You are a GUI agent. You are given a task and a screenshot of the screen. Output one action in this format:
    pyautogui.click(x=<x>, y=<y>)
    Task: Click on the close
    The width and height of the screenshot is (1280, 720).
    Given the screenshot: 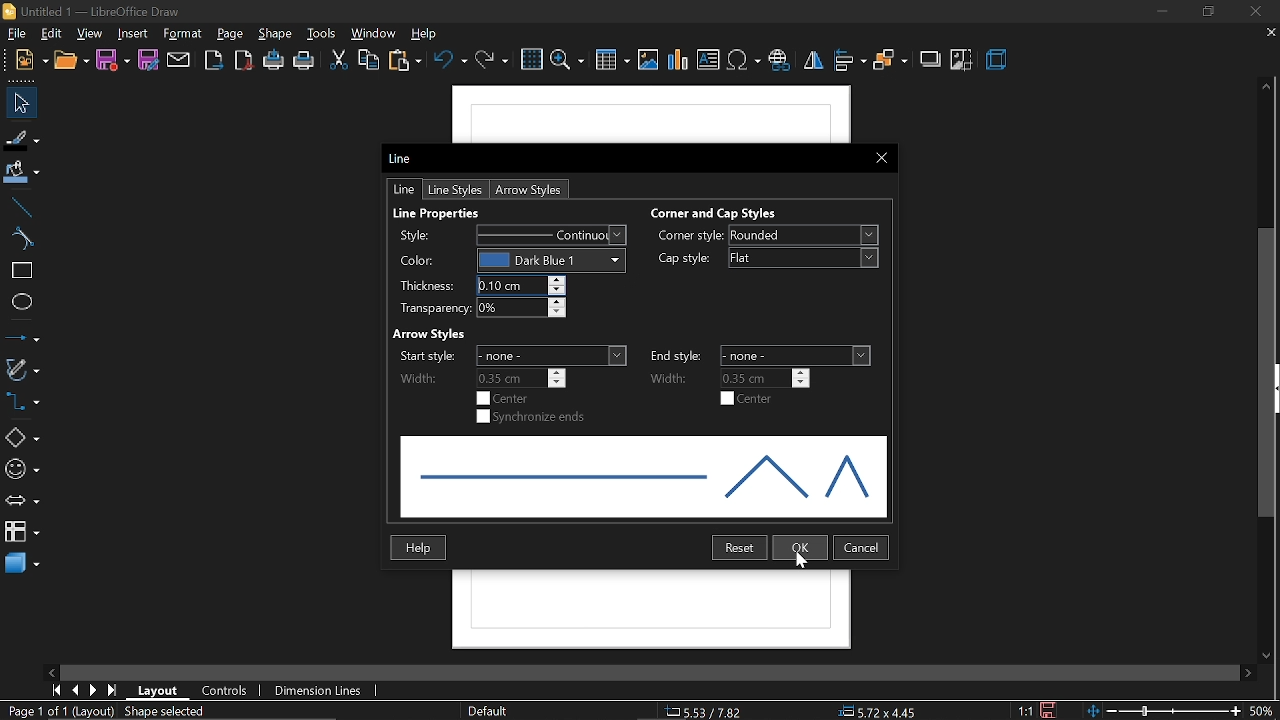 What is the action you would take?
    pyautogui.click(x=880, y=157)
    